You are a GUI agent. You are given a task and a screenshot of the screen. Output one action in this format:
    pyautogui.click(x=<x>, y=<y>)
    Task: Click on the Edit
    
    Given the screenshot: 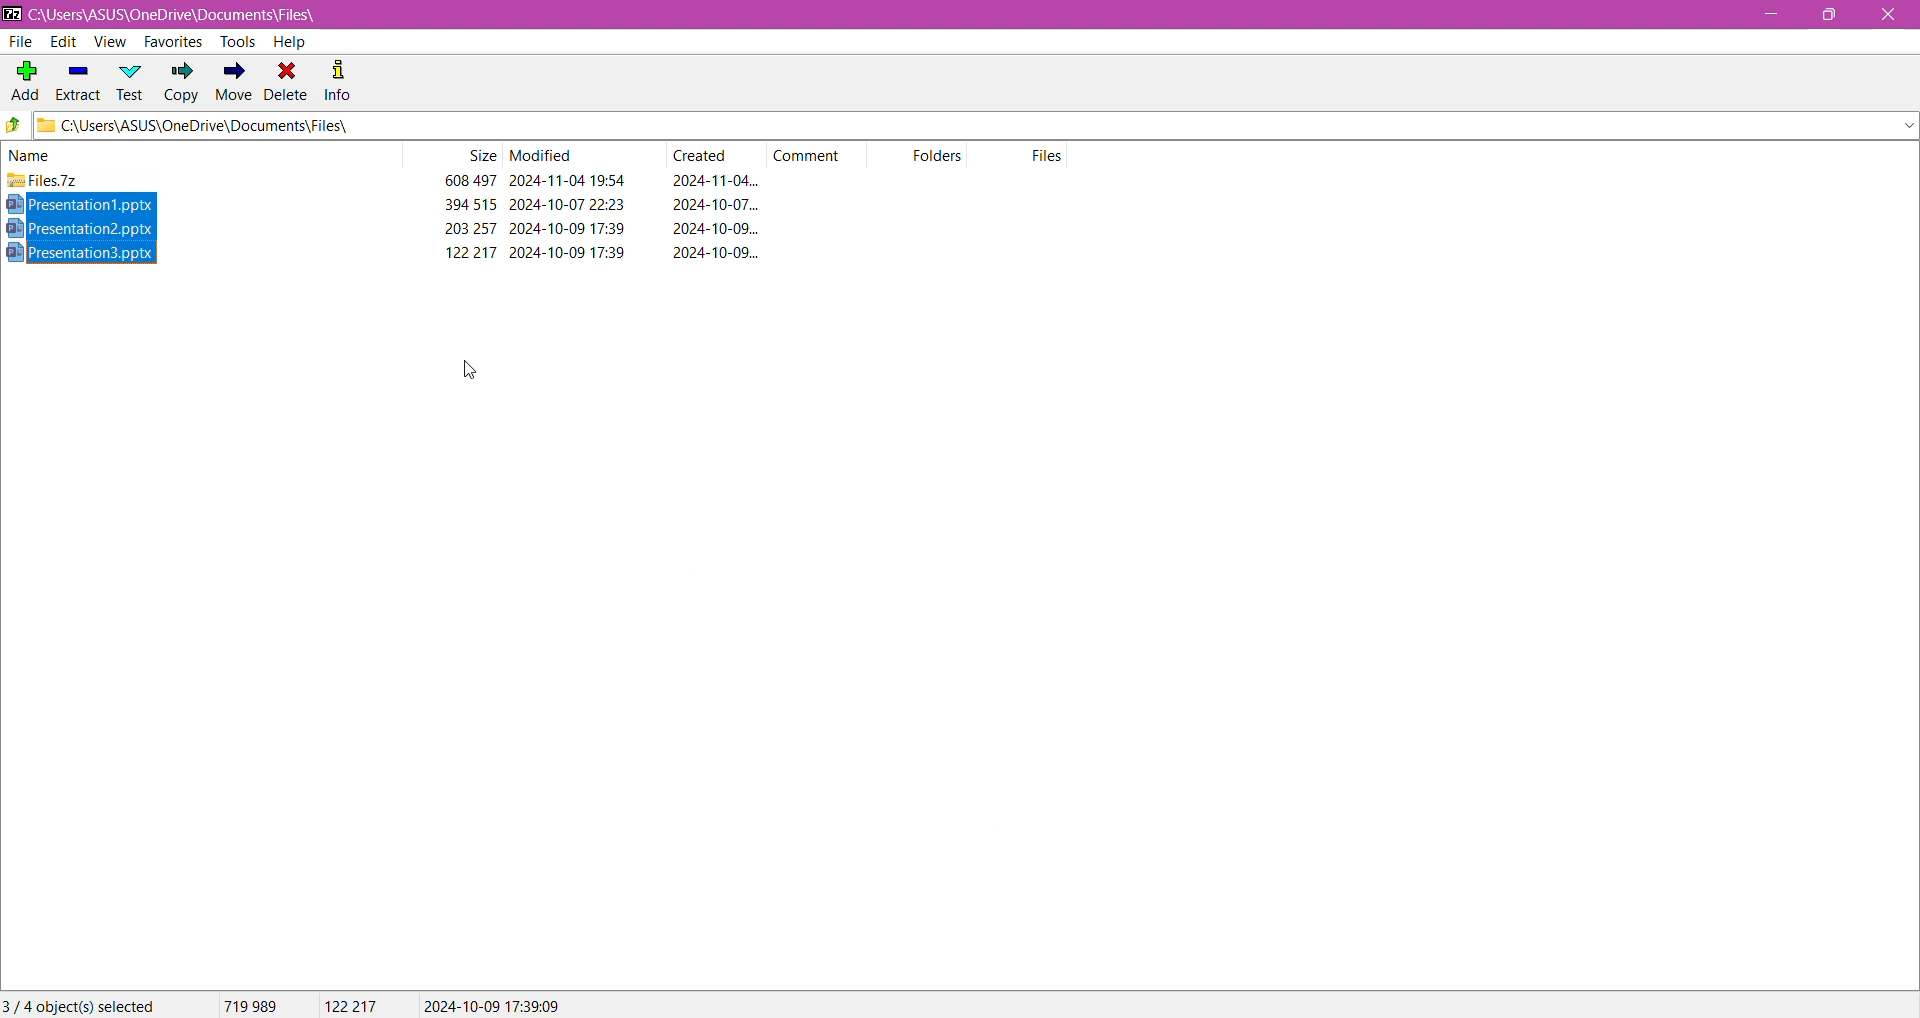 What is the action you would take?
    pyautogui.click(x=62, y=42)
    